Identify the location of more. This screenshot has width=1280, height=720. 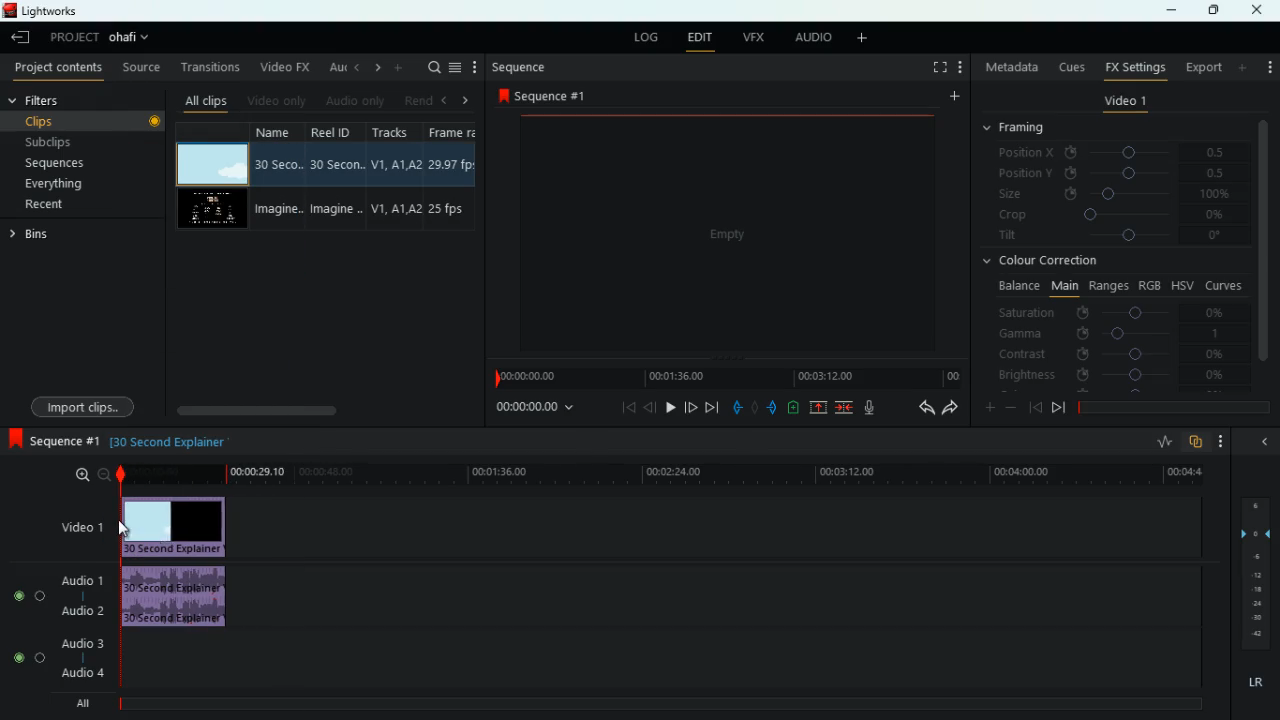
(866, 39).